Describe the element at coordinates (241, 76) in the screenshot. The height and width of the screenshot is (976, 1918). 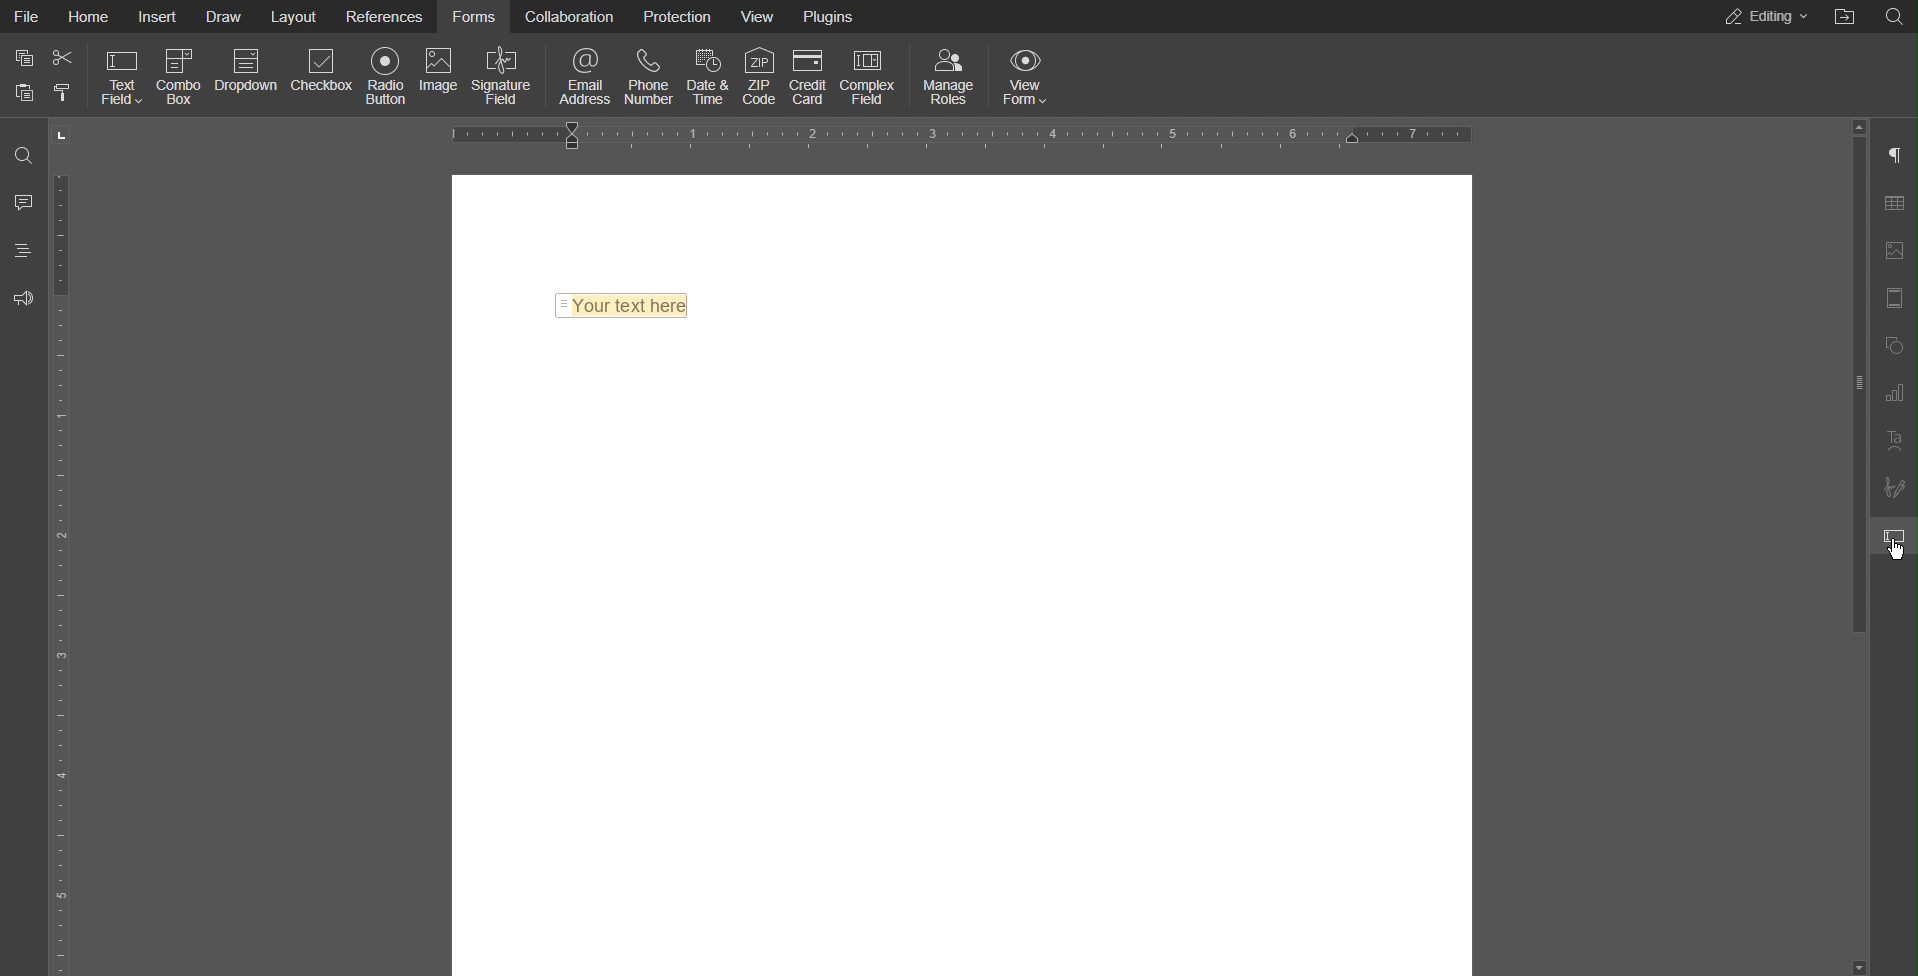
I see `Dropdown` at that location.